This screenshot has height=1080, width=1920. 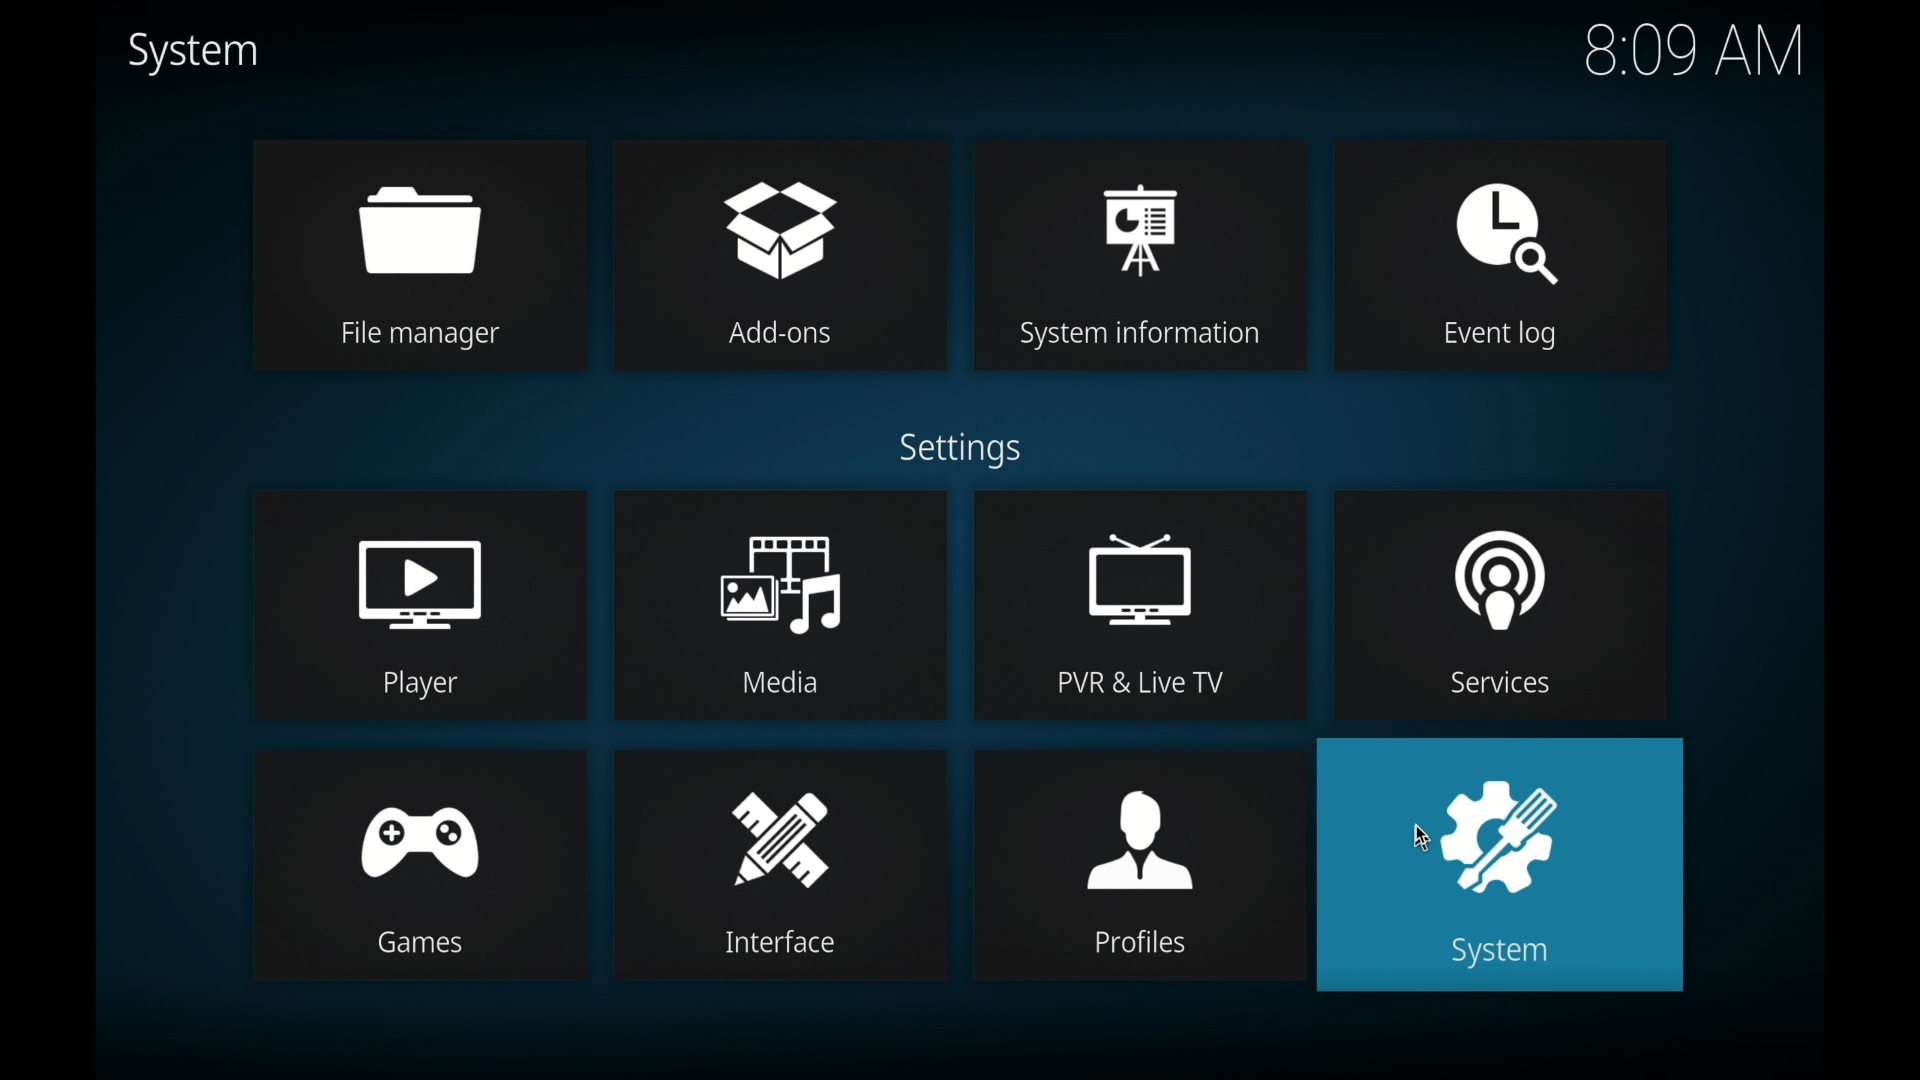 I want to click on pvr & live tv, so click(x=1140, y=604).